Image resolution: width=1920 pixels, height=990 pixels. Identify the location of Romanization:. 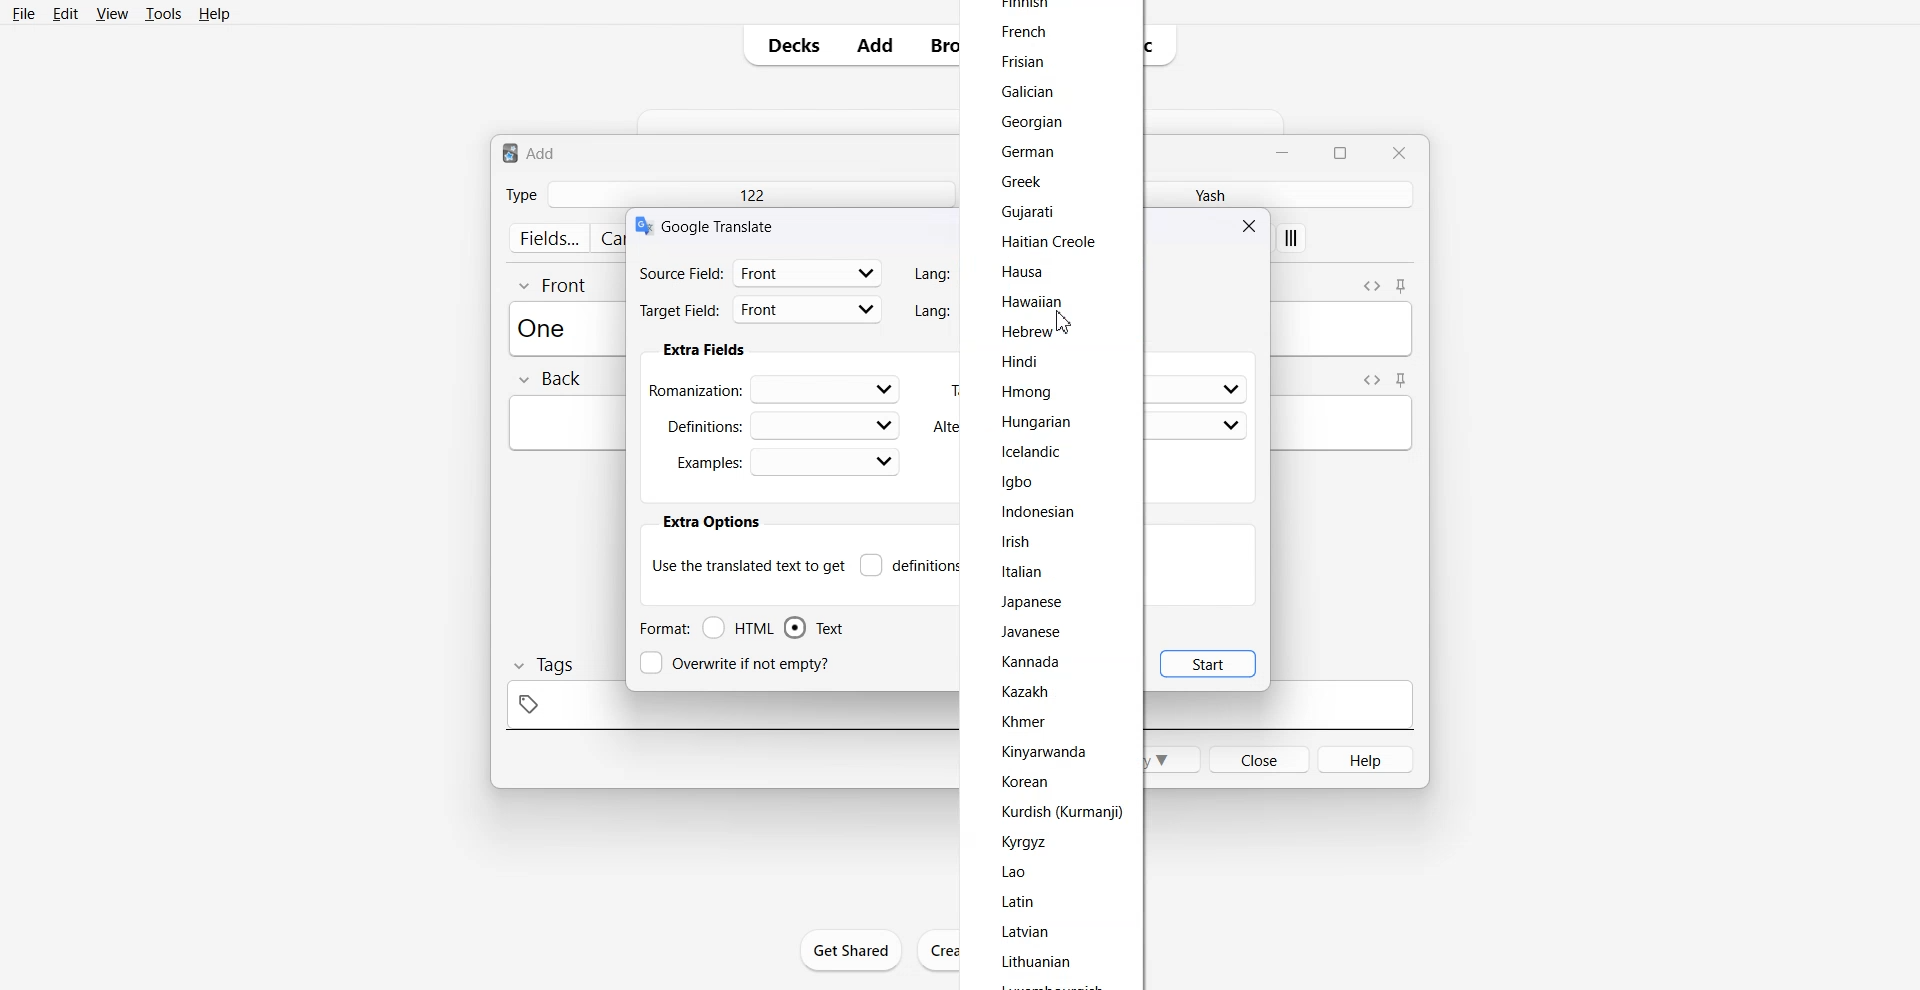
(778, 388).